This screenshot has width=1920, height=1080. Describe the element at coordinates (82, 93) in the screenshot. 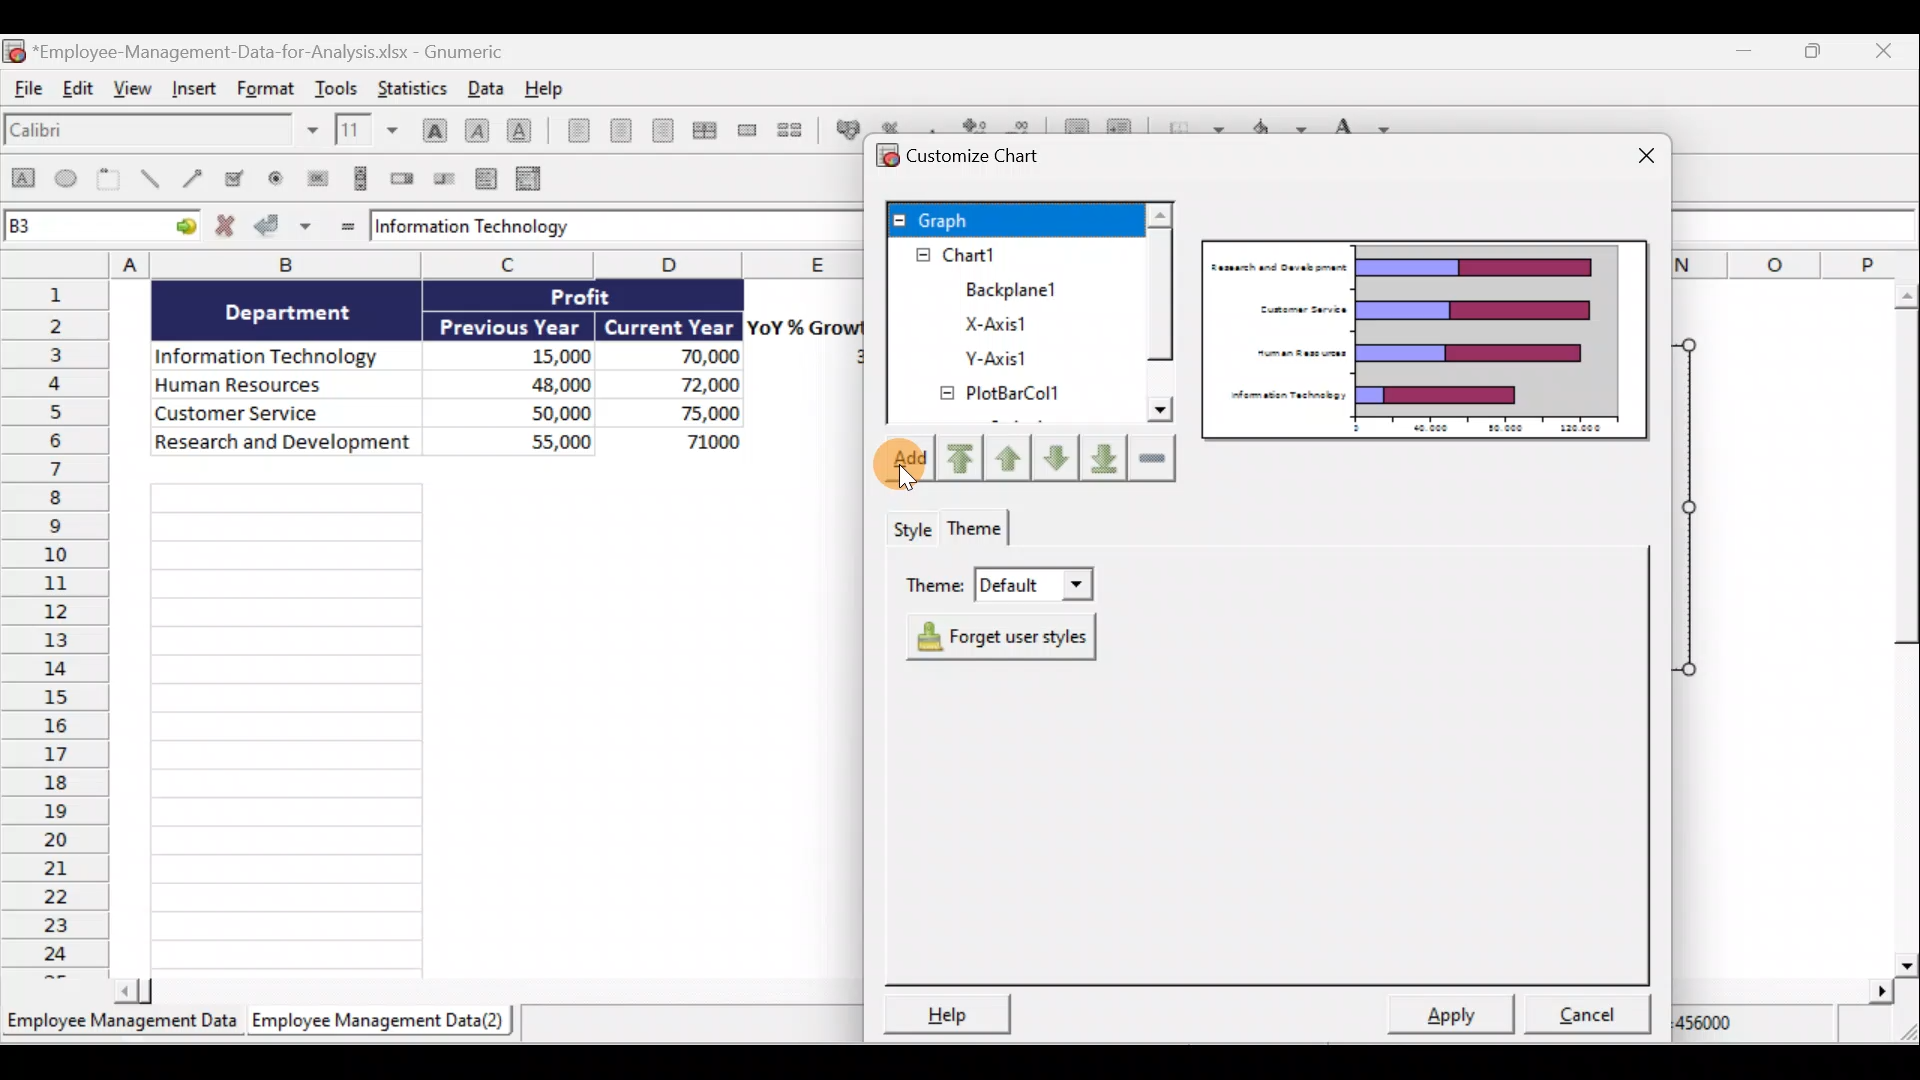

I see `Edit` at that location.